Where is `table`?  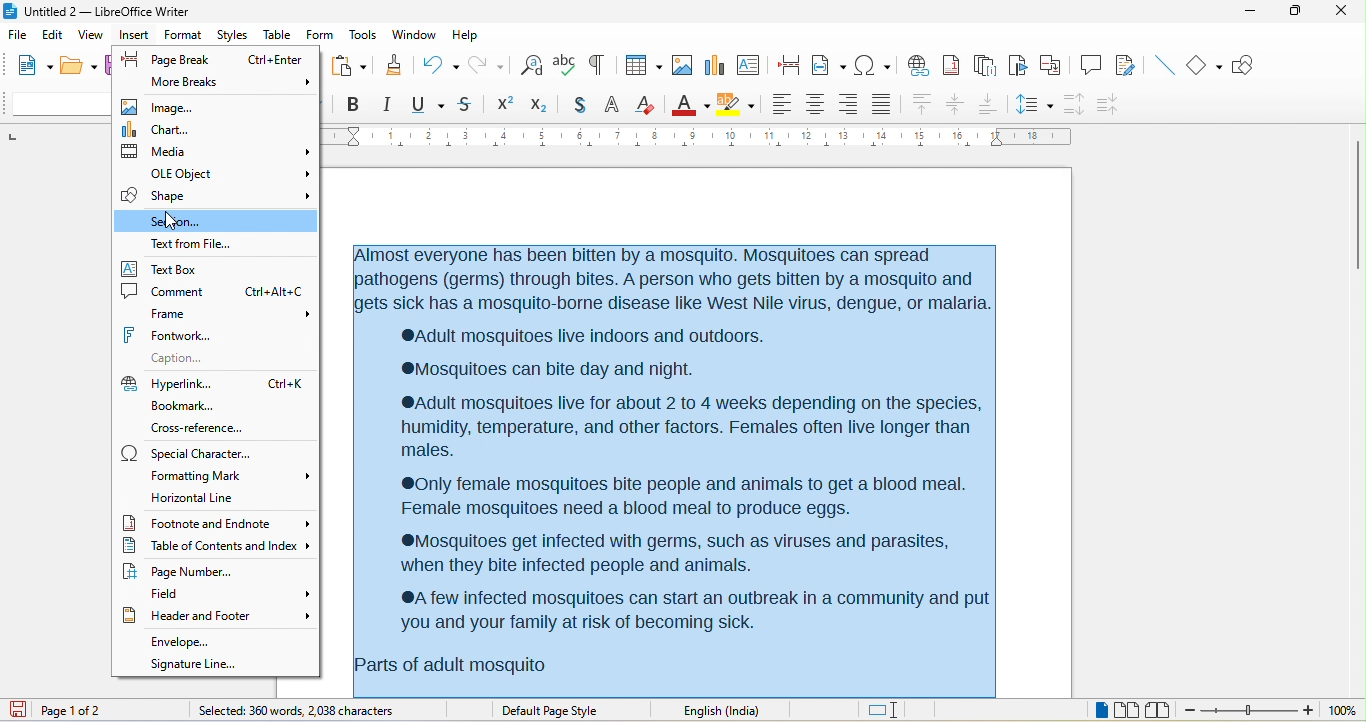 table is located at coordinates (641, 64).